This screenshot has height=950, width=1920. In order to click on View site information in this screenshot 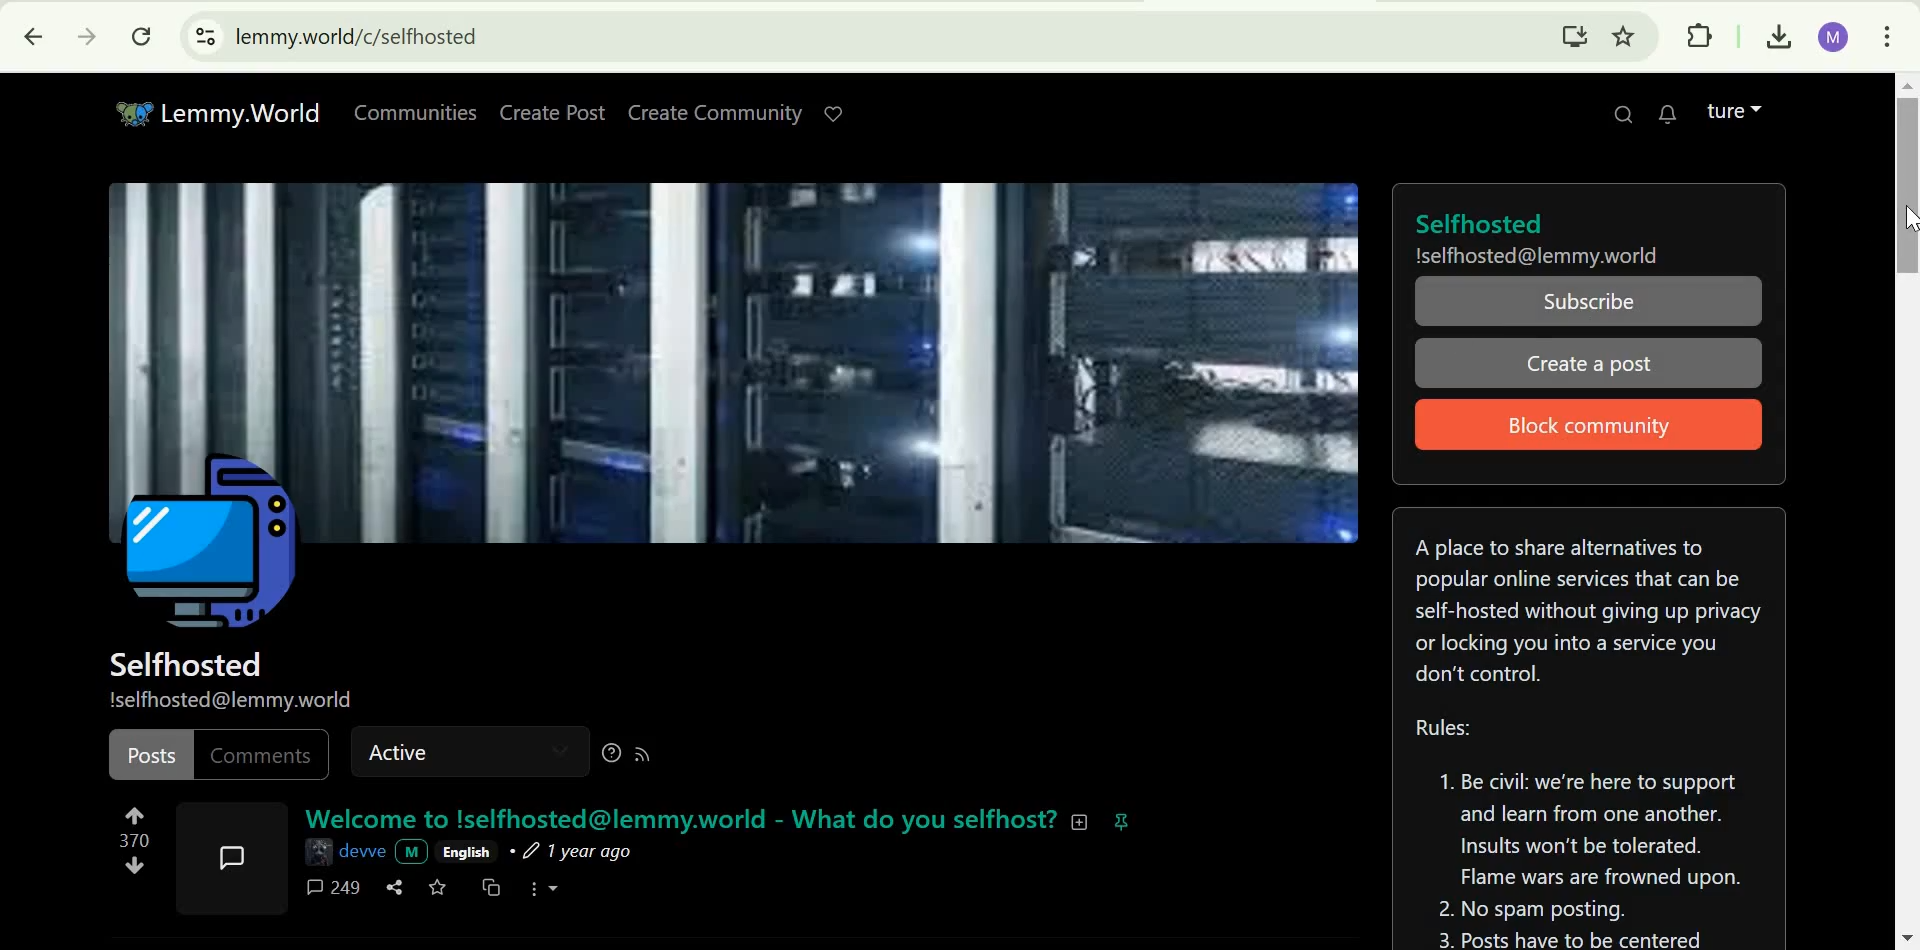, I will do `click(206, 37)`.